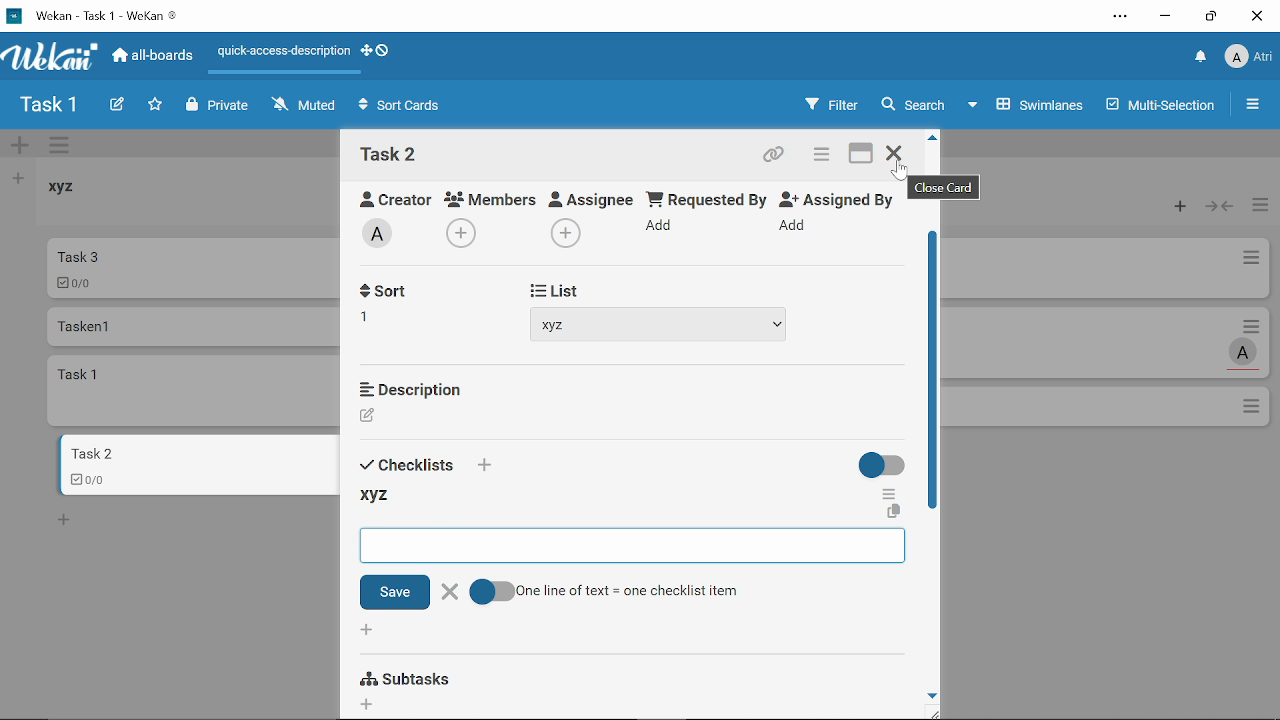 The image size is (1280, 720). What do you see at coordinates (376, 321) in the screenshot?
I see `Add recieved date` at bounding box center [376, 321].